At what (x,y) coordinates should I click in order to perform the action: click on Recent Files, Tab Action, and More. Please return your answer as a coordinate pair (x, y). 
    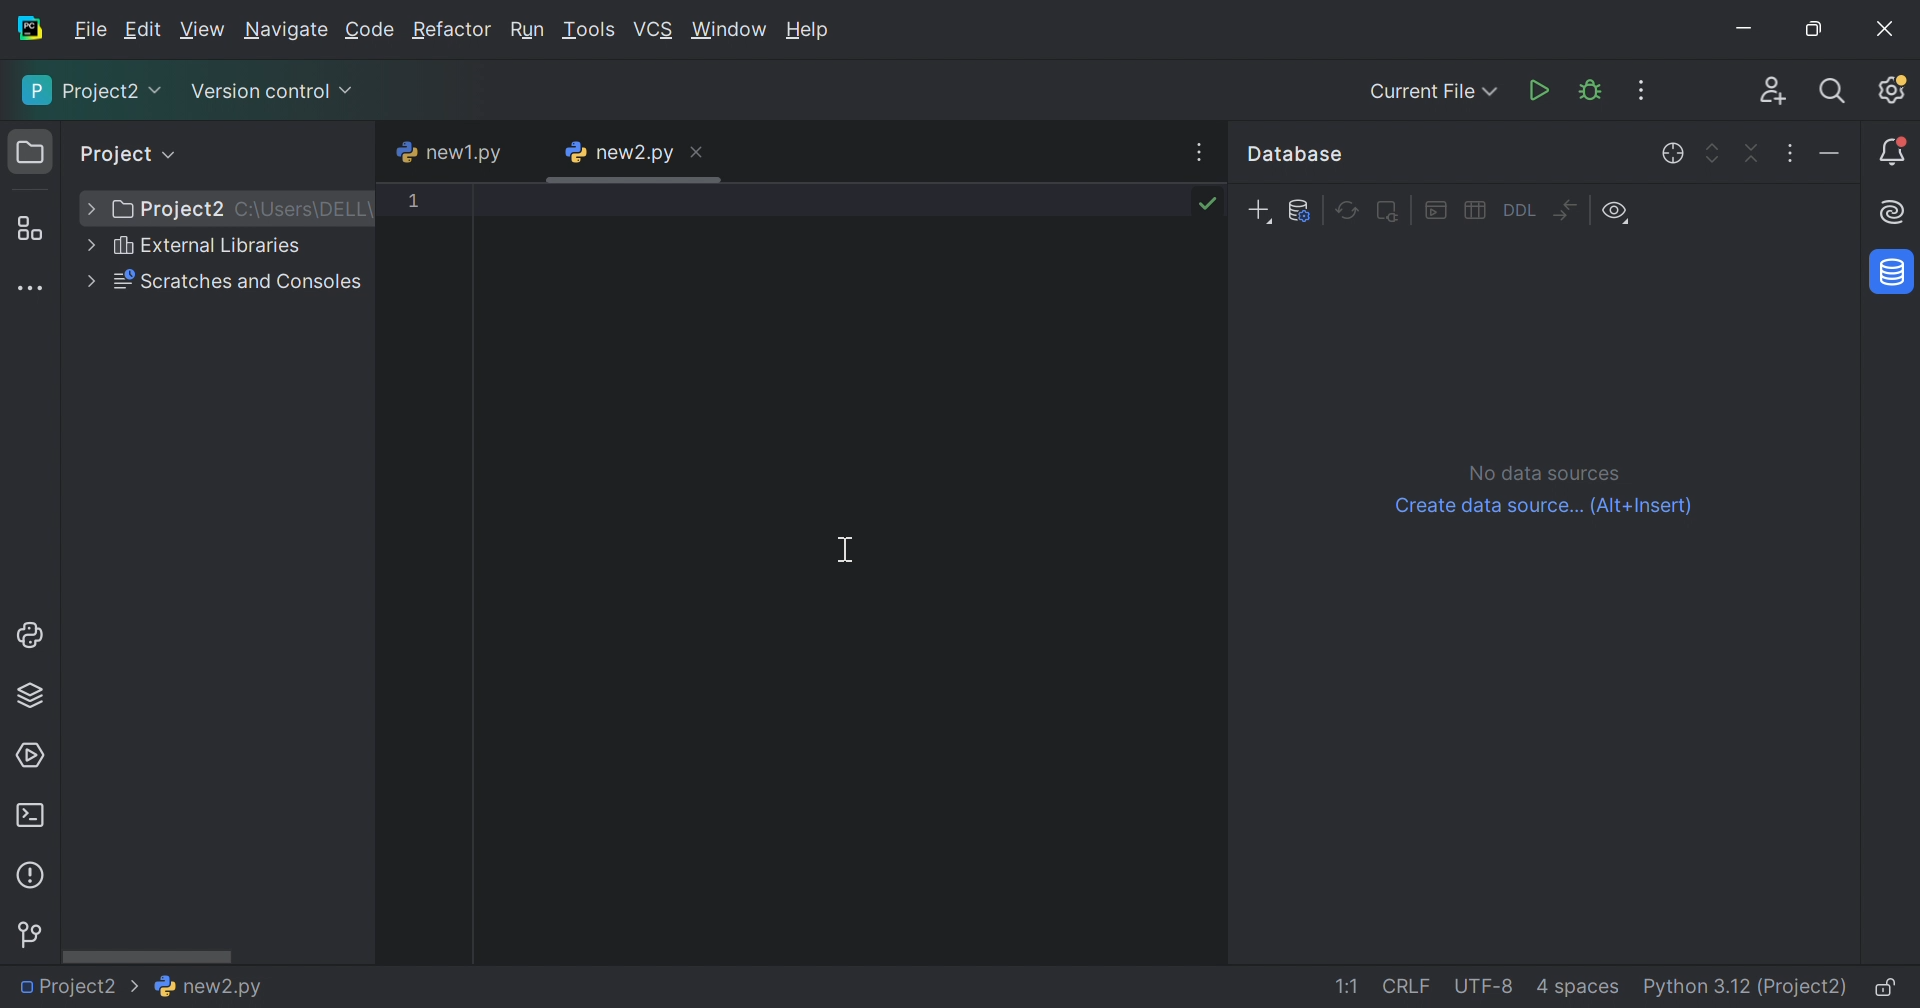
    Looking at the image, I should click on (1198, 148).